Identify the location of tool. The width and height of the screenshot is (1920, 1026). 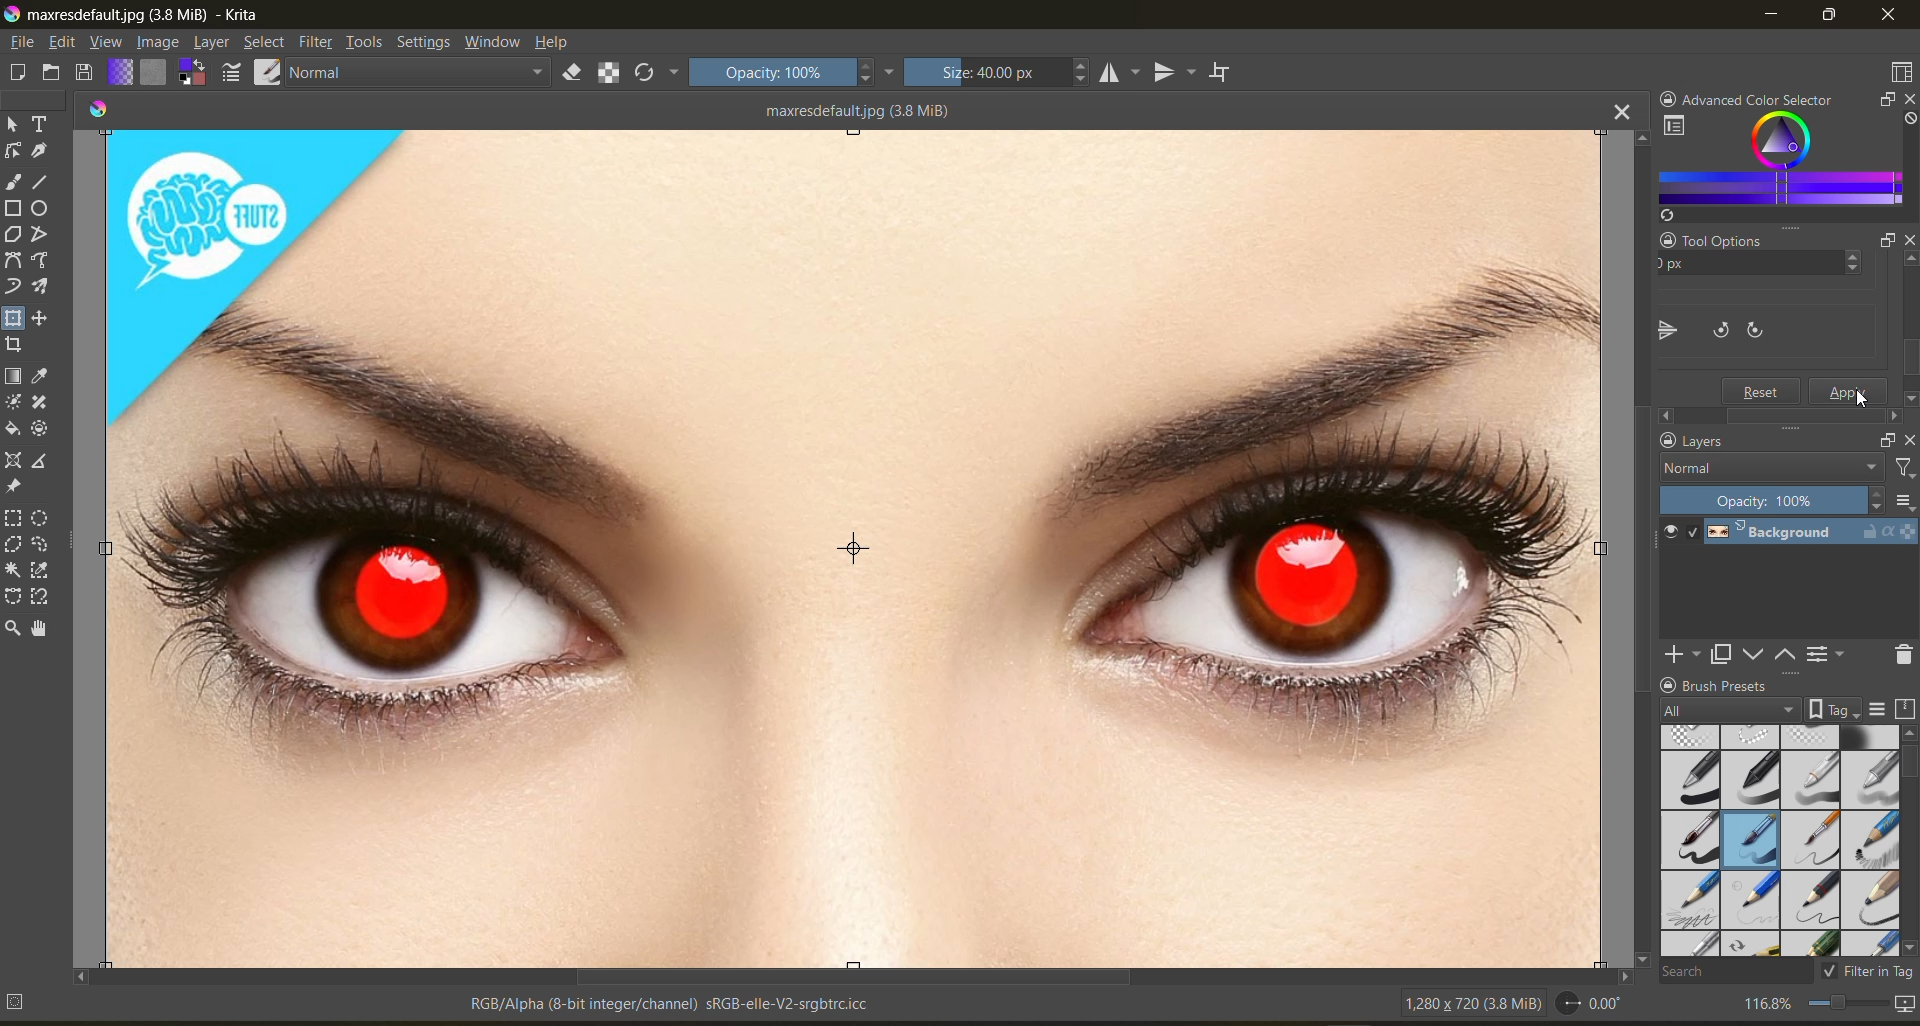
(12, 594).